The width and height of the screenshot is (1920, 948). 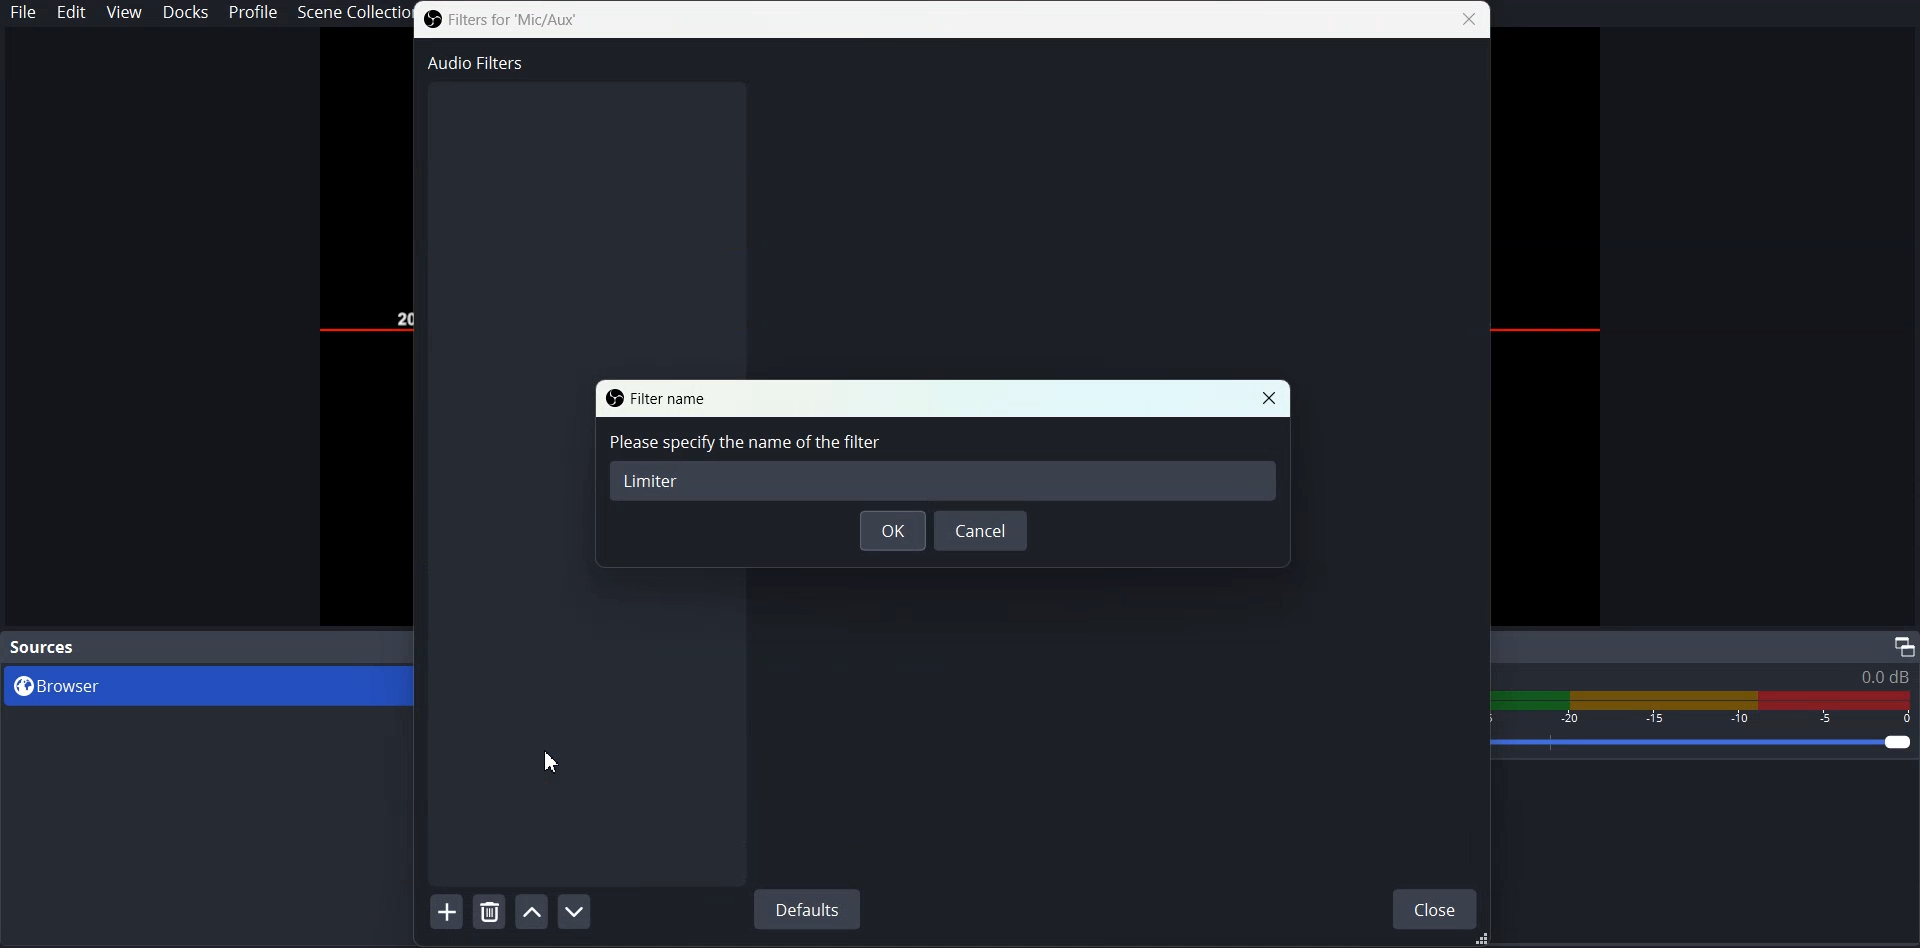 What do you see at coordinates (23, 13) in the screenshot?
I see `File` at bounding box center [23, 13].